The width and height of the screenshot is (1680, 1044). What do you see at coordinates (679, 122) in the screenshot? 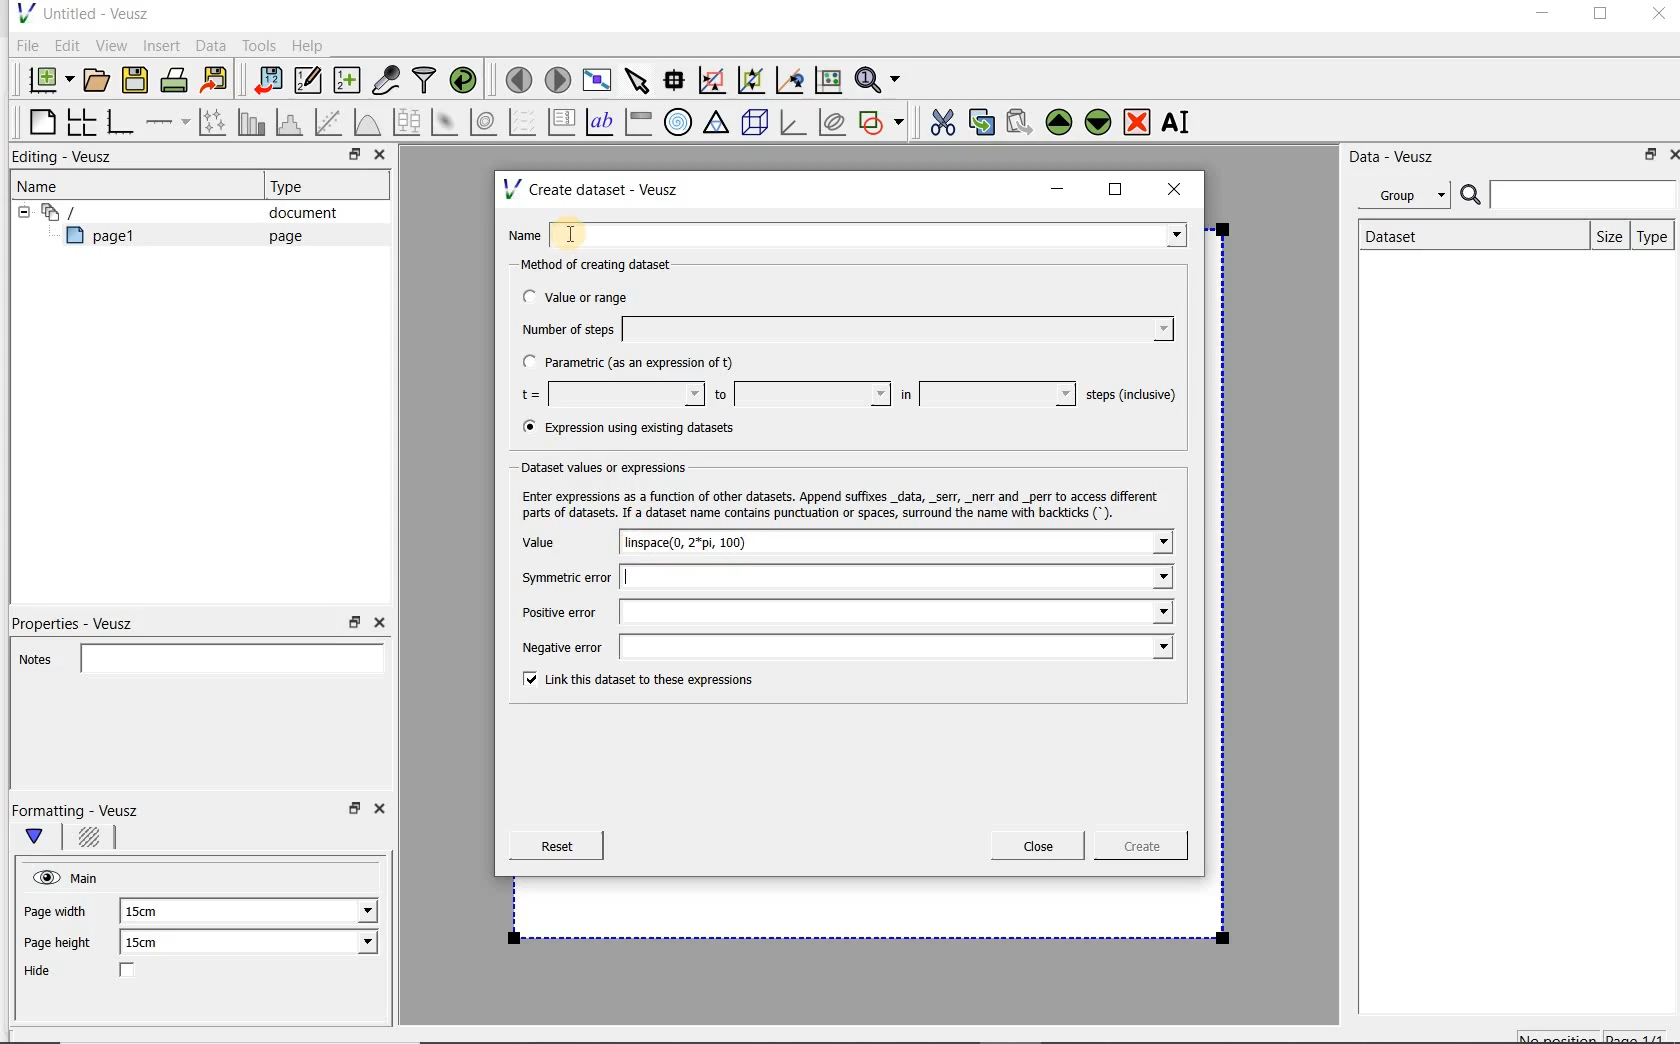
I see `polar graph` at bounding box center [679, 122].